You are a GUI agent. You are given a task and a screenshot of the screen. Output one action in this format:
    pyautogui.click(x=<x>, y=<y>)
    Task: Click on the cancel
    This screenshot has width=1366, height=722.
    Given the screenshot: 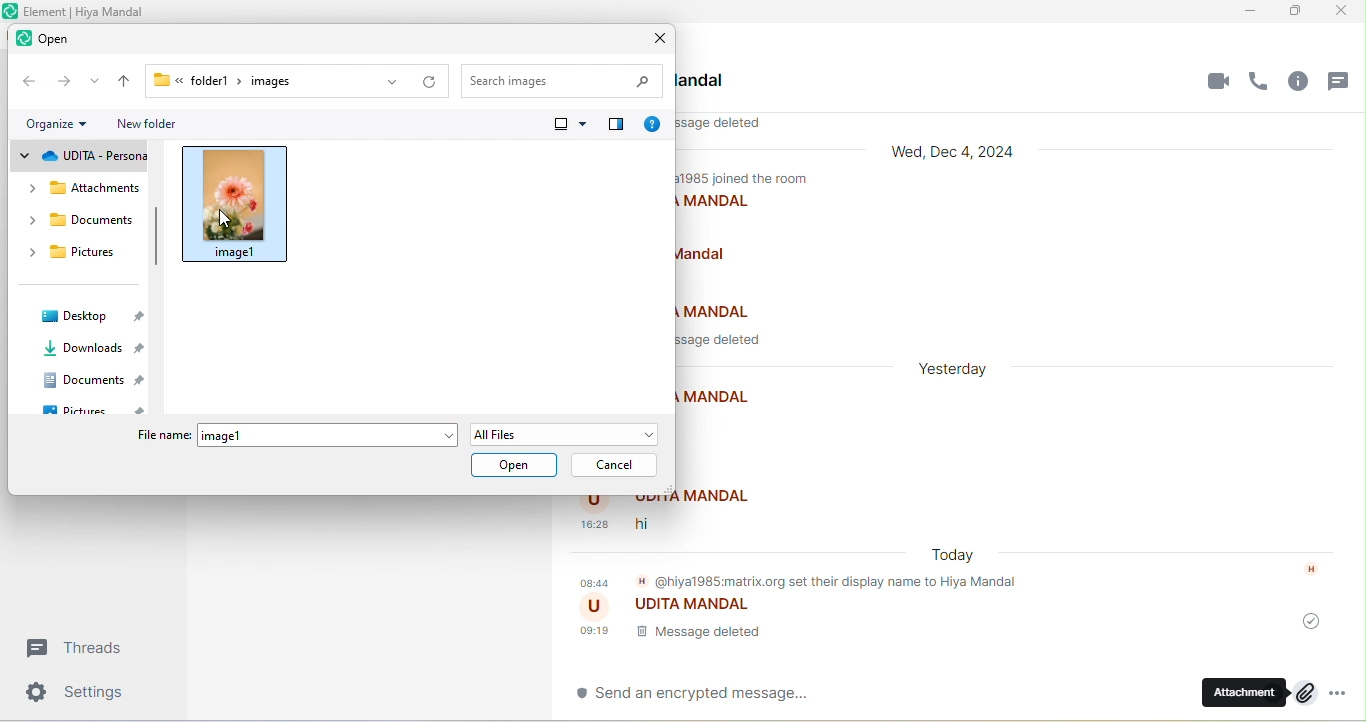 What is the action you would take?
    pyautogui.click(x=616, y=466)
    